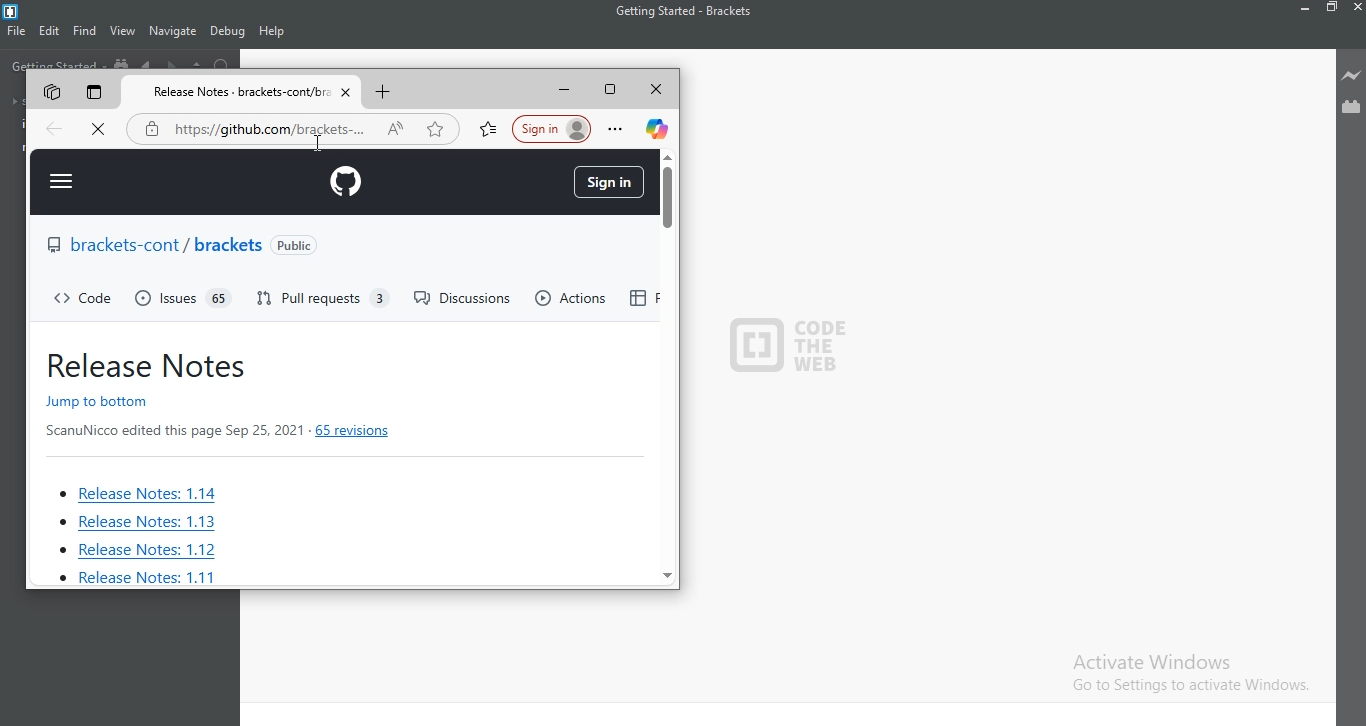 Image resolution: width=1366 pixels, height=726 pixels. I want to click on Help, so click(273, 32).